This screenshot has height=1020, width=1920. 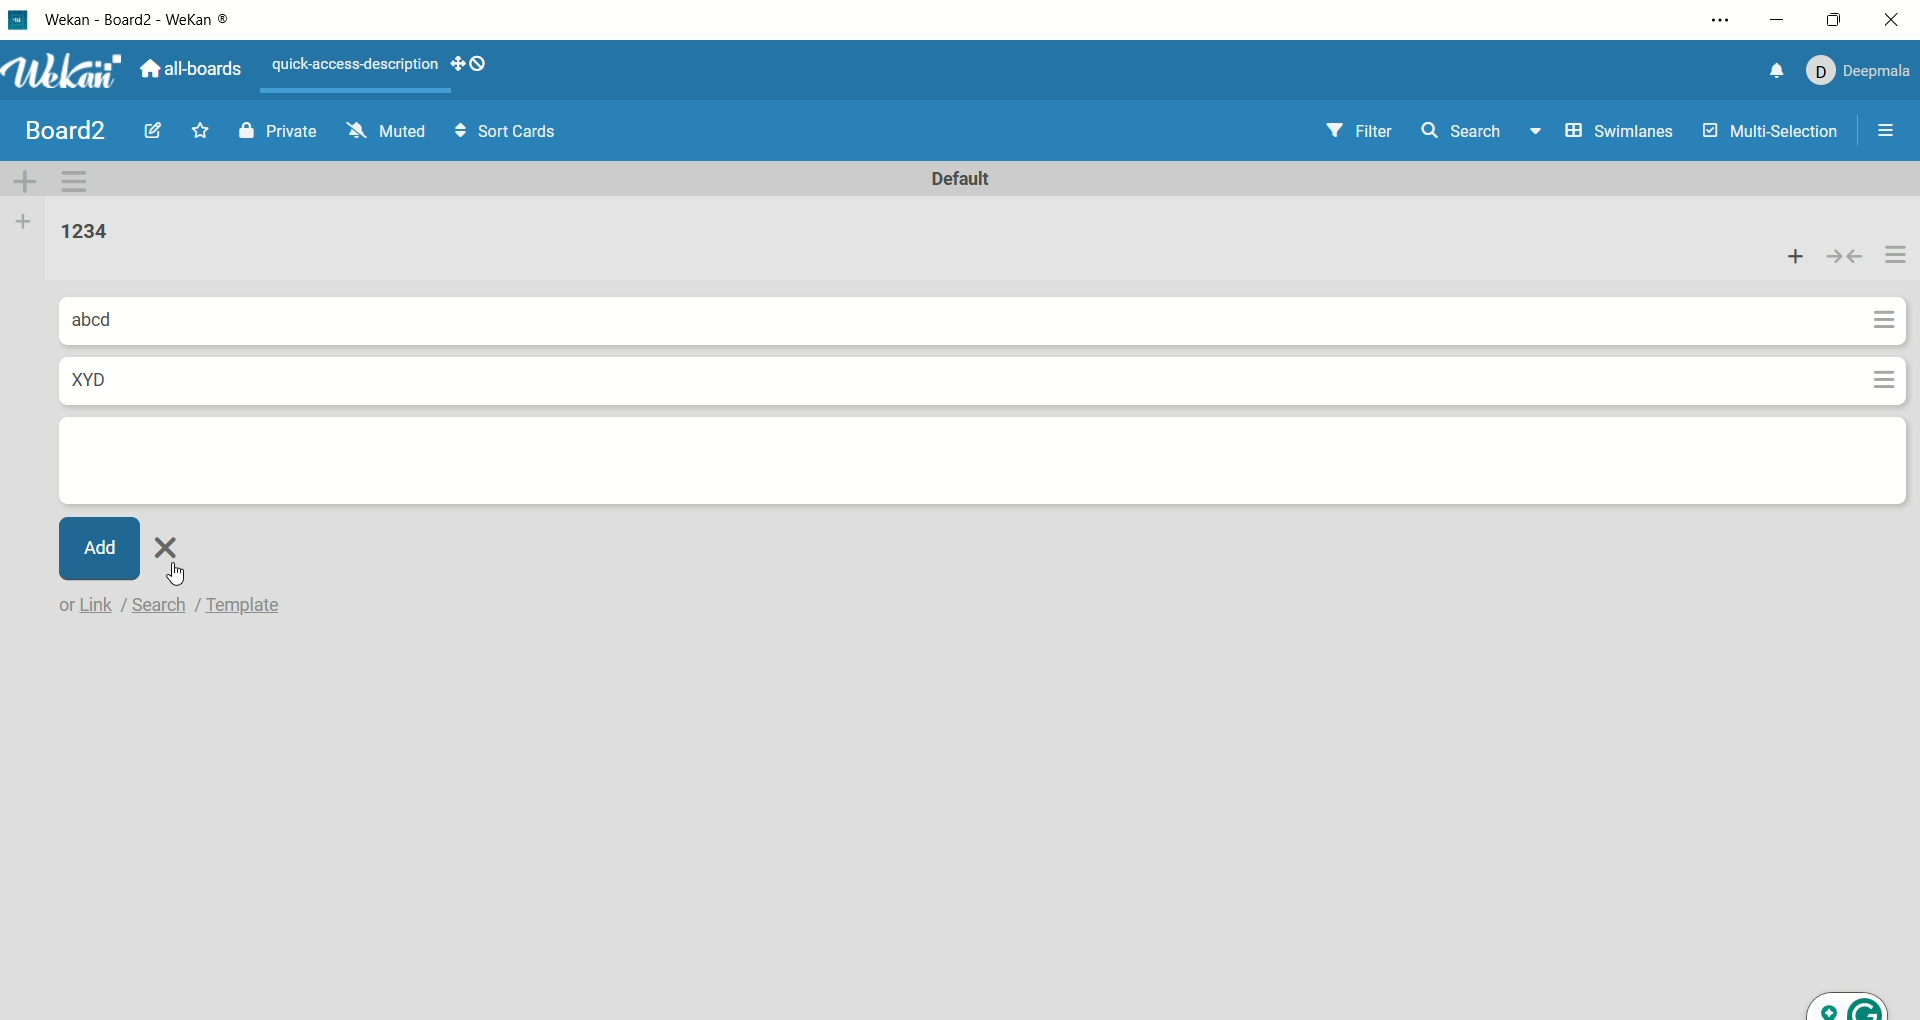 I want to click on list title, so click(x=73, y=230).